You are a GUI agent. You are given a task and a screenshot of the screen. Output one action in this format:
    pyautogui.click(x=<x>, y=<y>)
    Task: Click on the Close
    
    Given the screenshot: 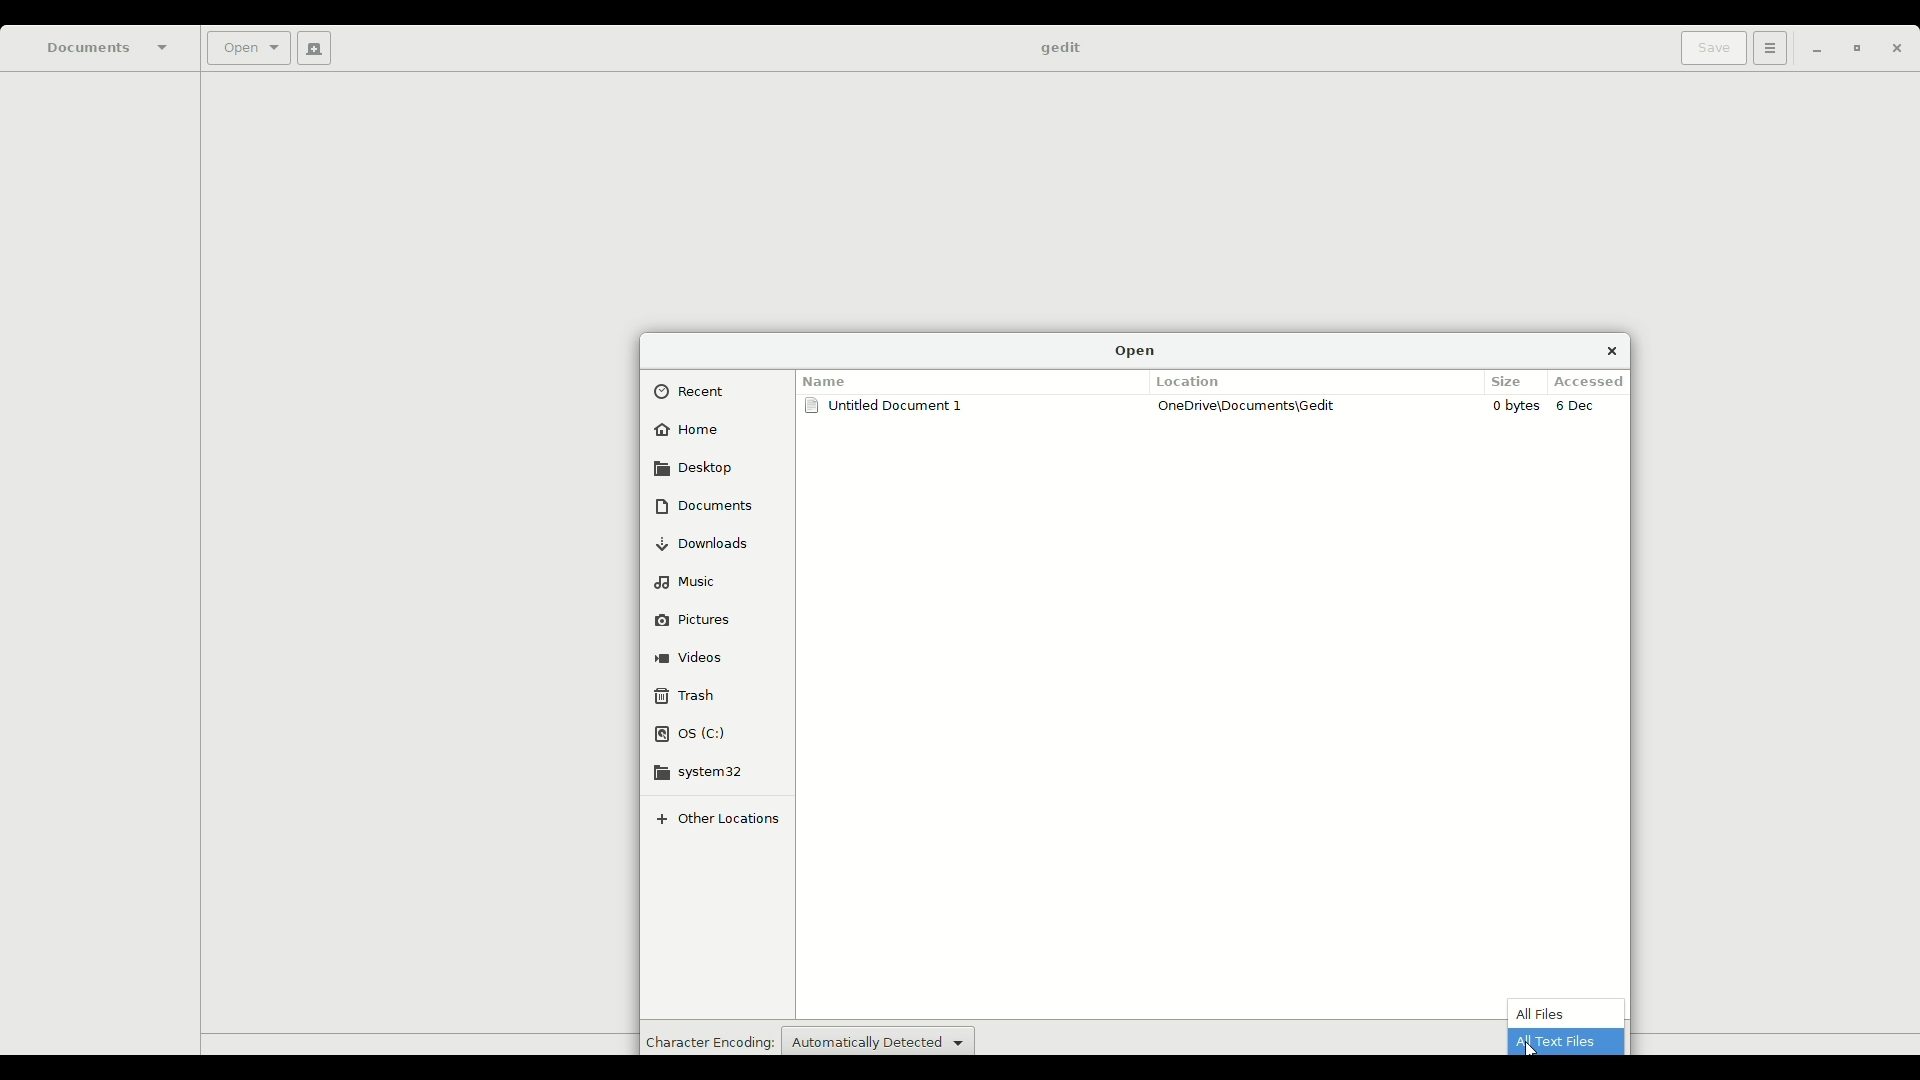 What is the action you would take?
    pyautogui.click(x=1612, y=350)
    